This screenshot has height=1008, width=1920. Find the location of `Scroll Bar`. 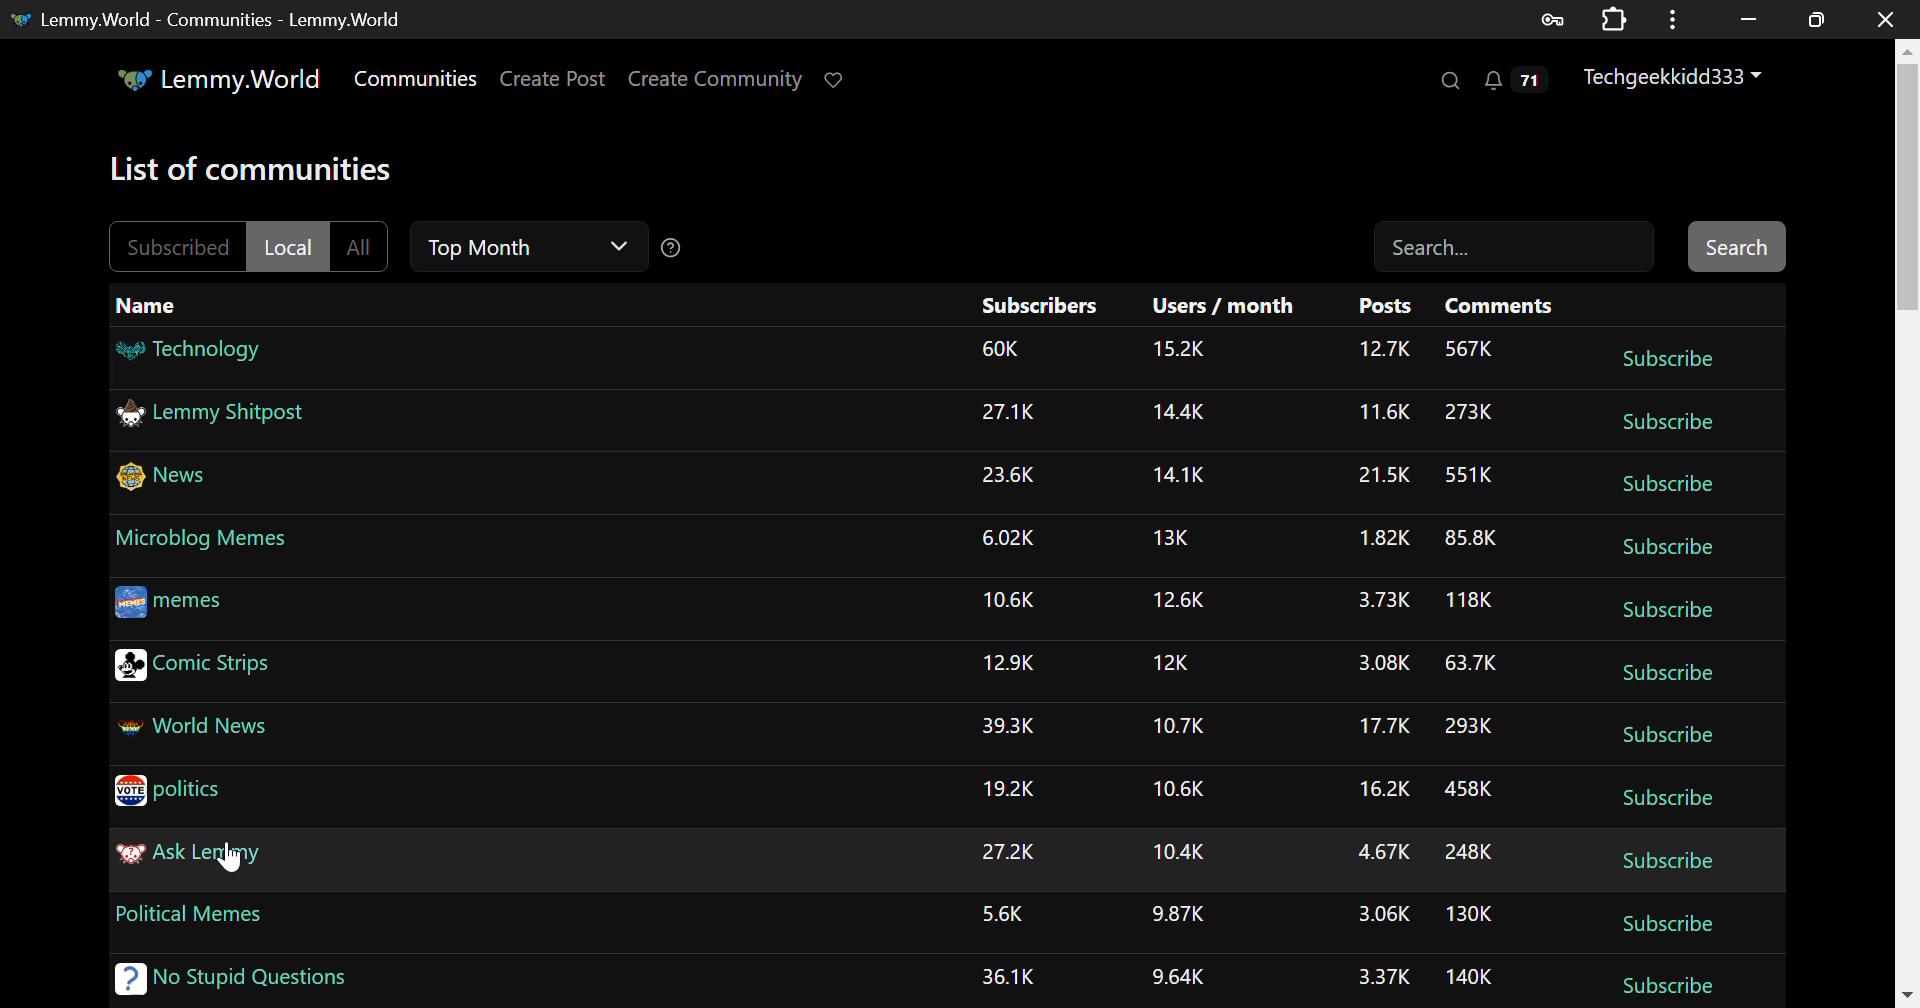

Scroll Bar is located at coordinates (1908, 513).